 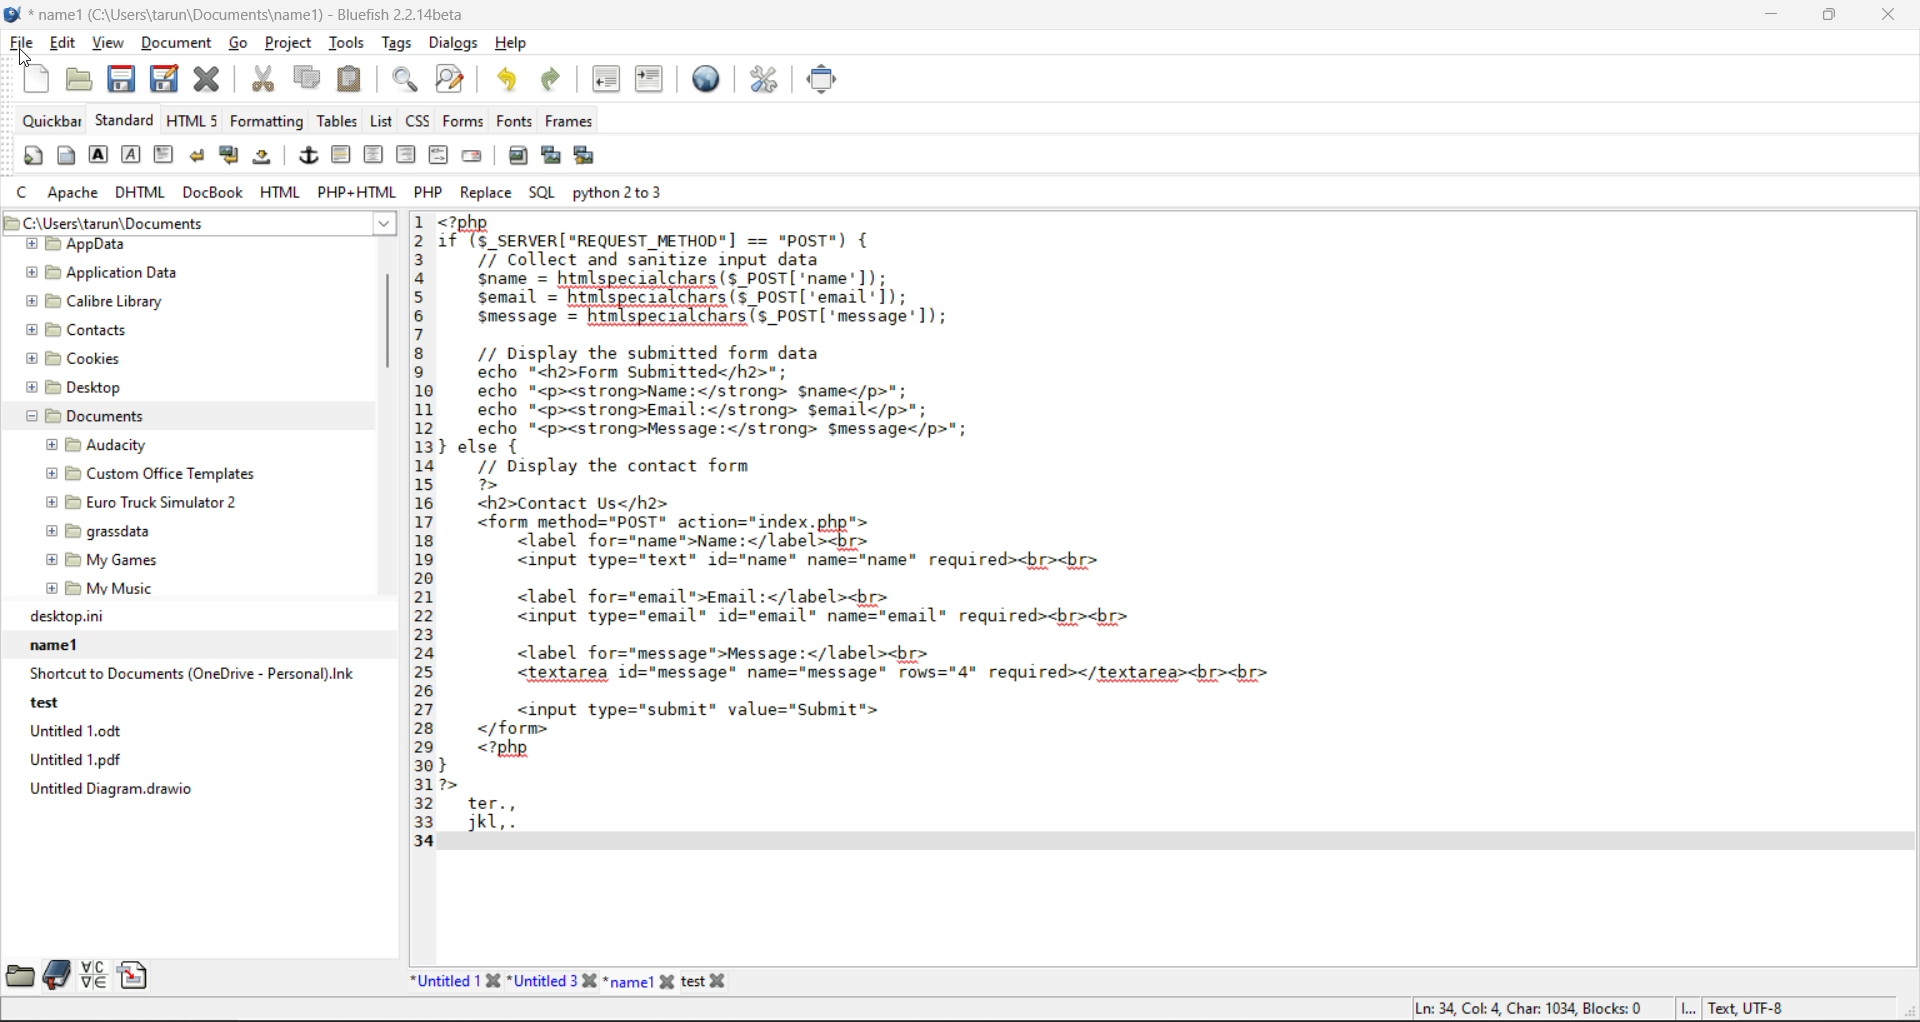 I want to click on find, so click(x=406, y=77).